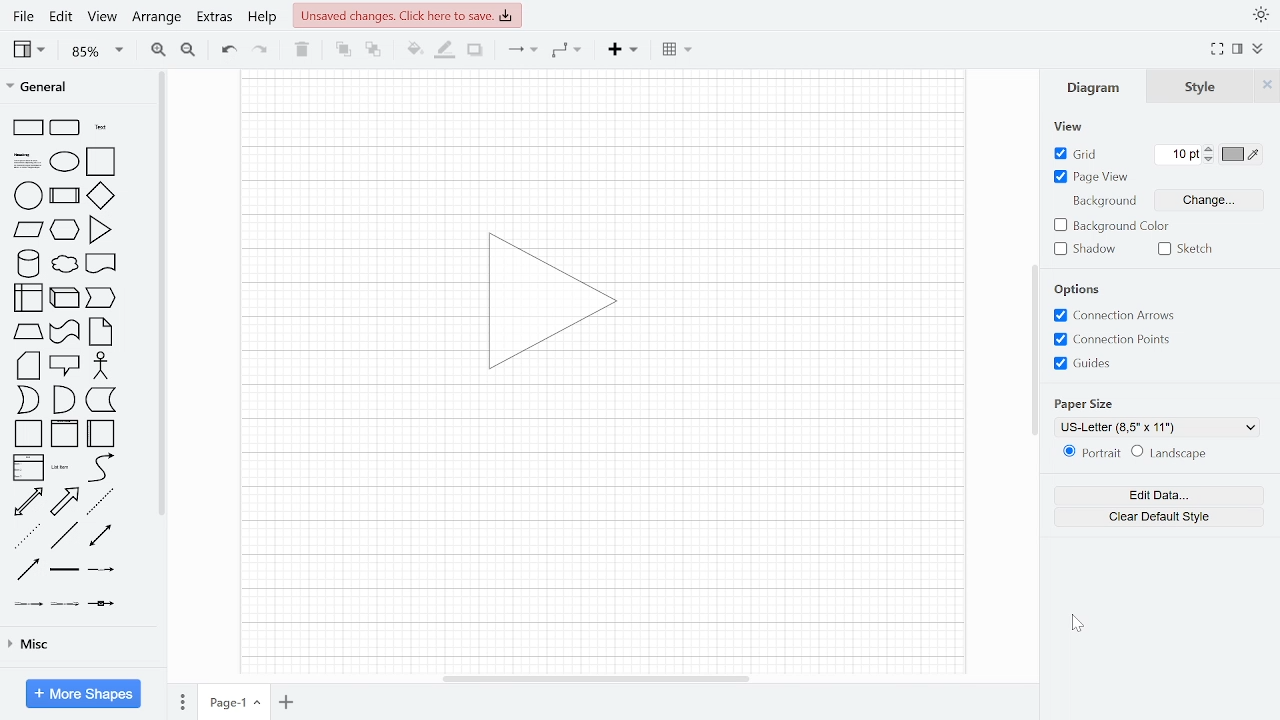  Describe the element at coordinates (1177, 154) in the screenshot. I see `Current grid pt.` at that location.